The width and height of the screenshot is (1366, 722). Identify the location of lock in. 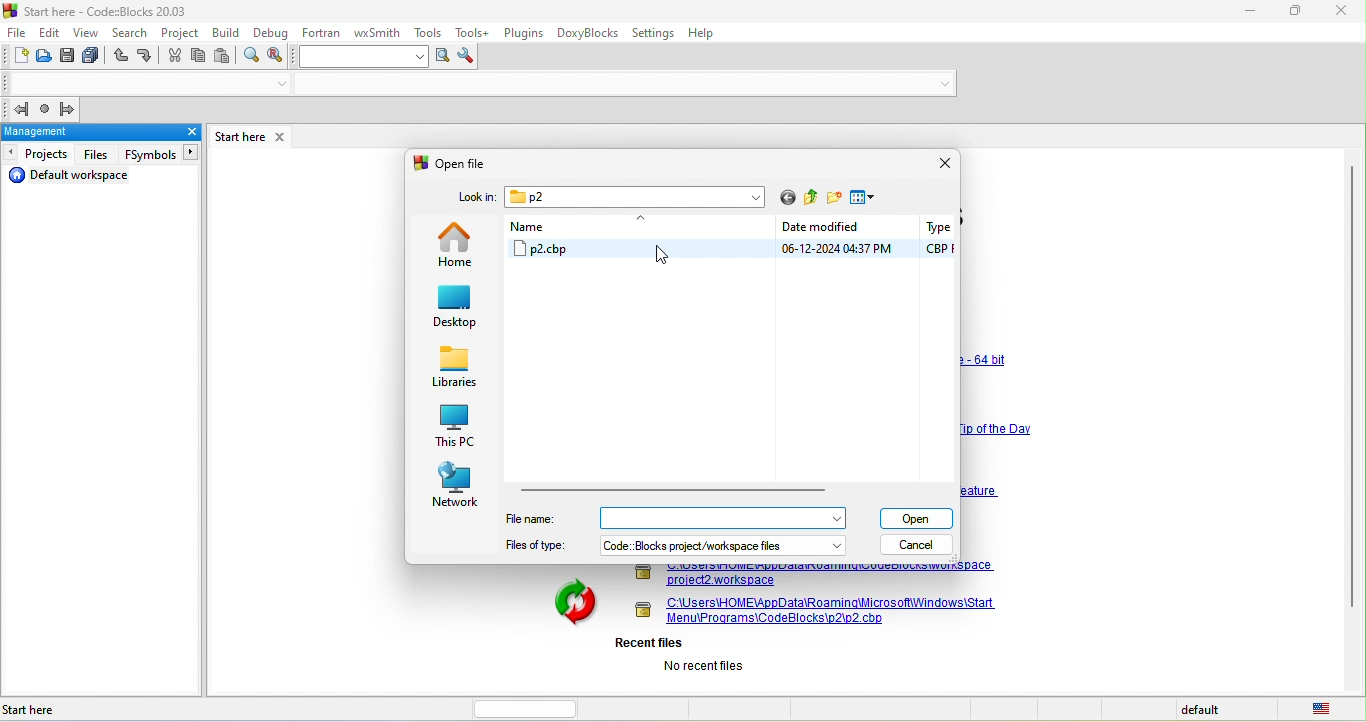
(480, 196).